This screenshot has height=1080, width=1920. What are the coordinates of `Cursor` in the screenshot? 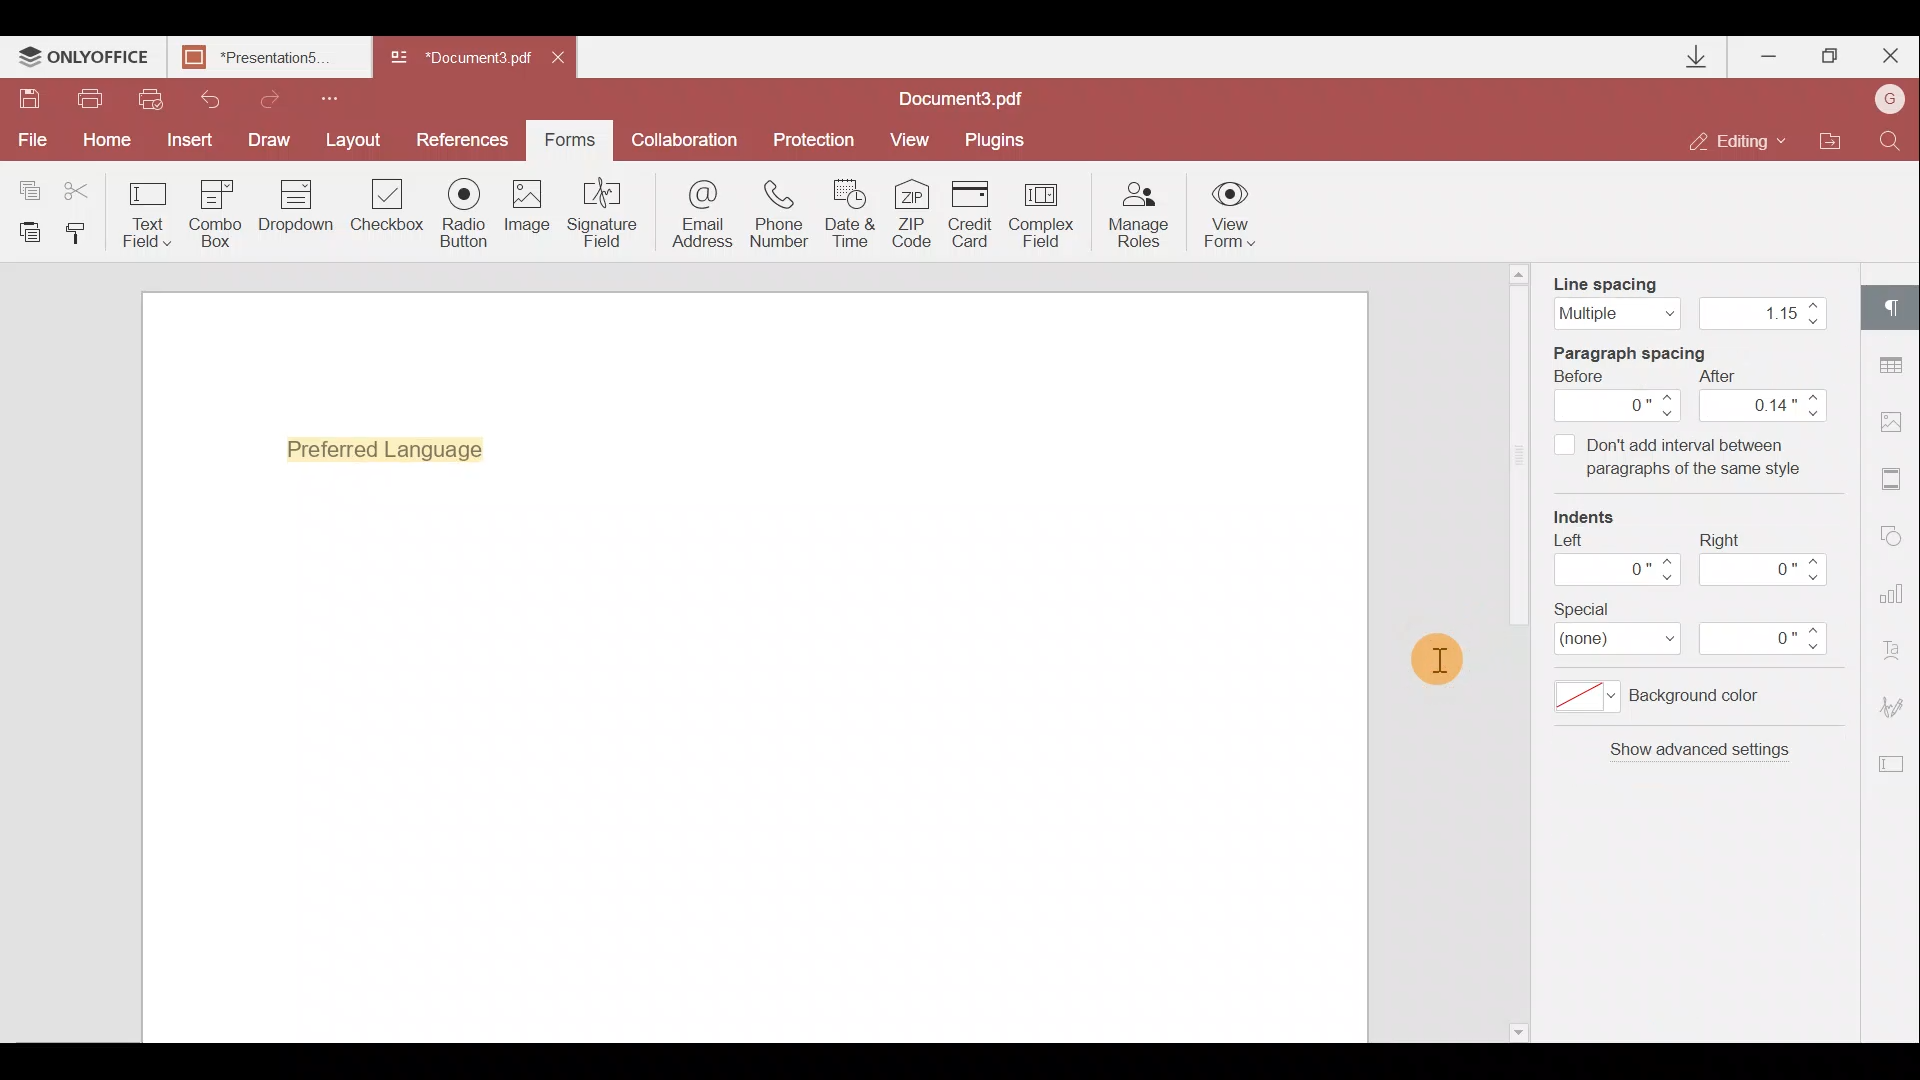 It's located at (1426, 655).